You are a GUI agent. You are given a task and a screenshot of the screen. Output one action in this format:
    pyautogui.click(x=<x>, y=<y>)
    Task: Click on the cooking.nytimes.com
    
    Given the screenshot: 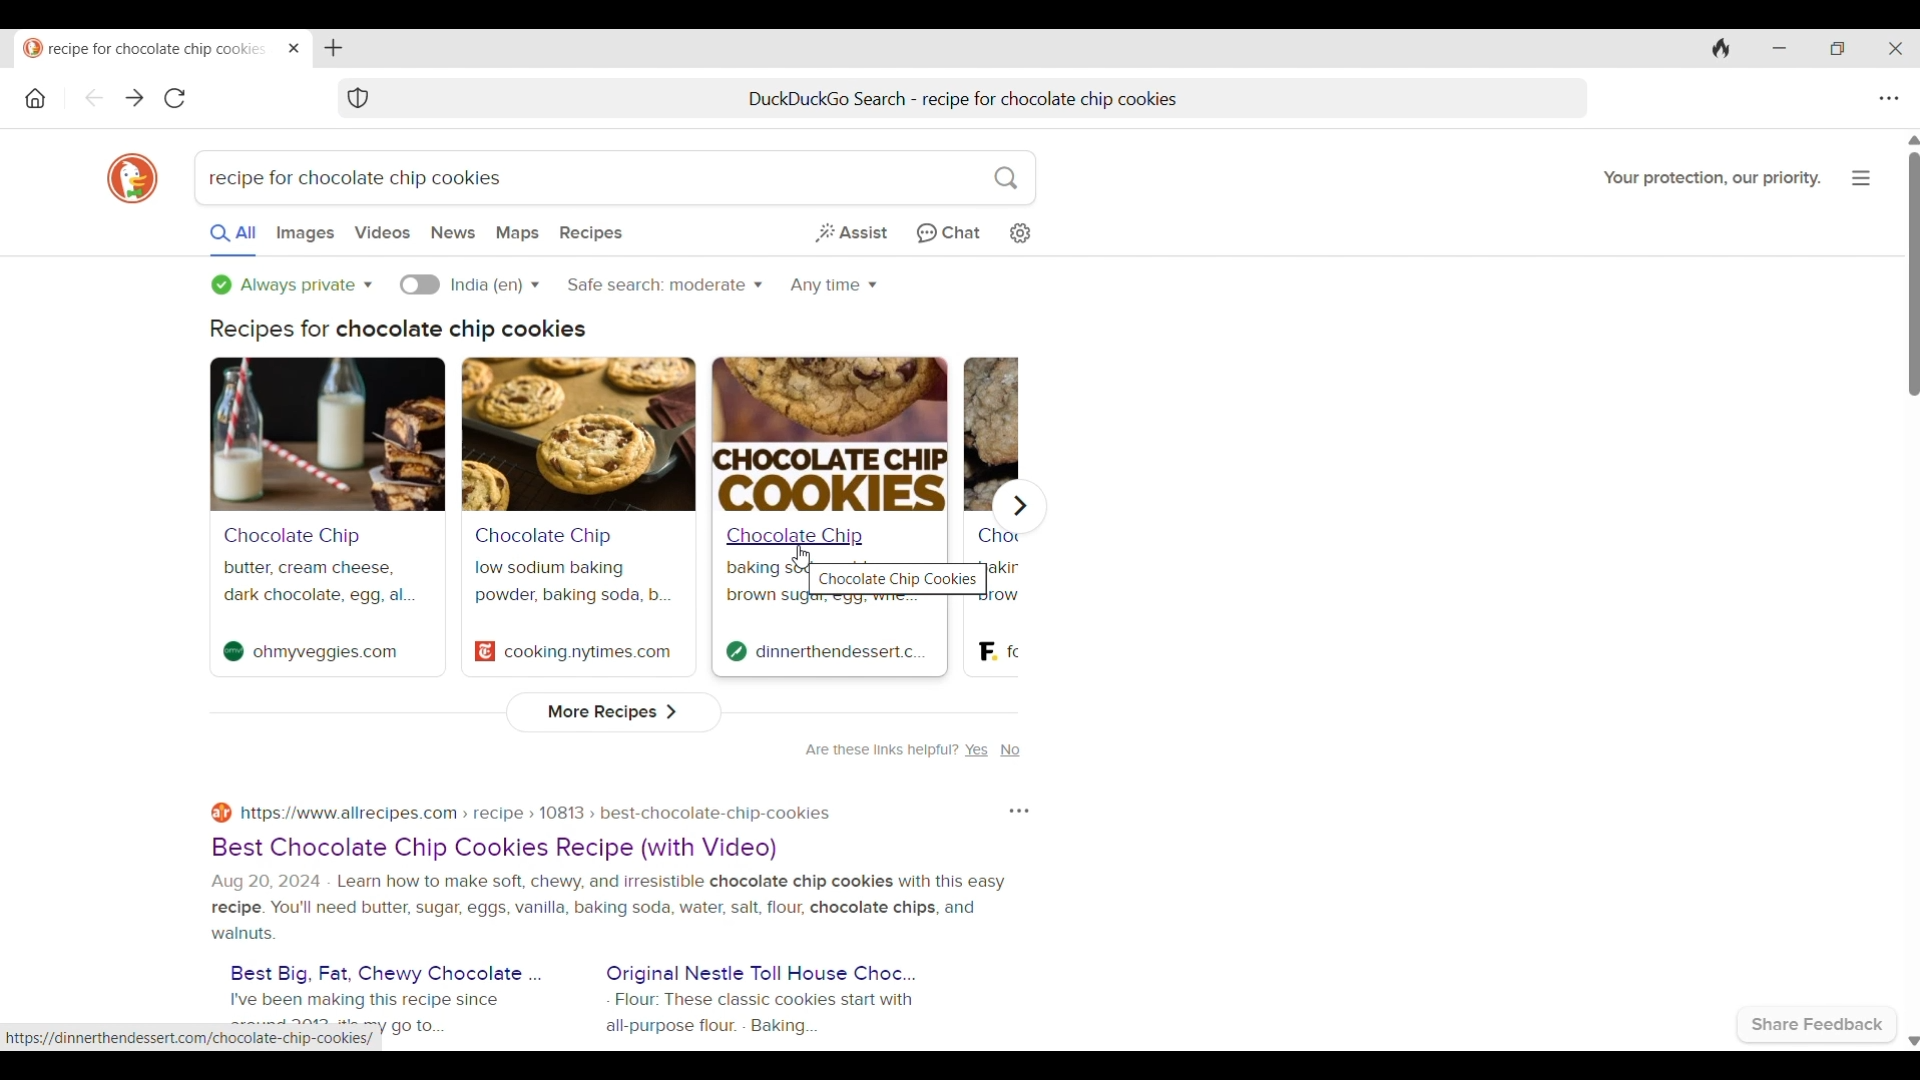 What is the action you would take?
    pyautogui.click(x=587, y=652)
    